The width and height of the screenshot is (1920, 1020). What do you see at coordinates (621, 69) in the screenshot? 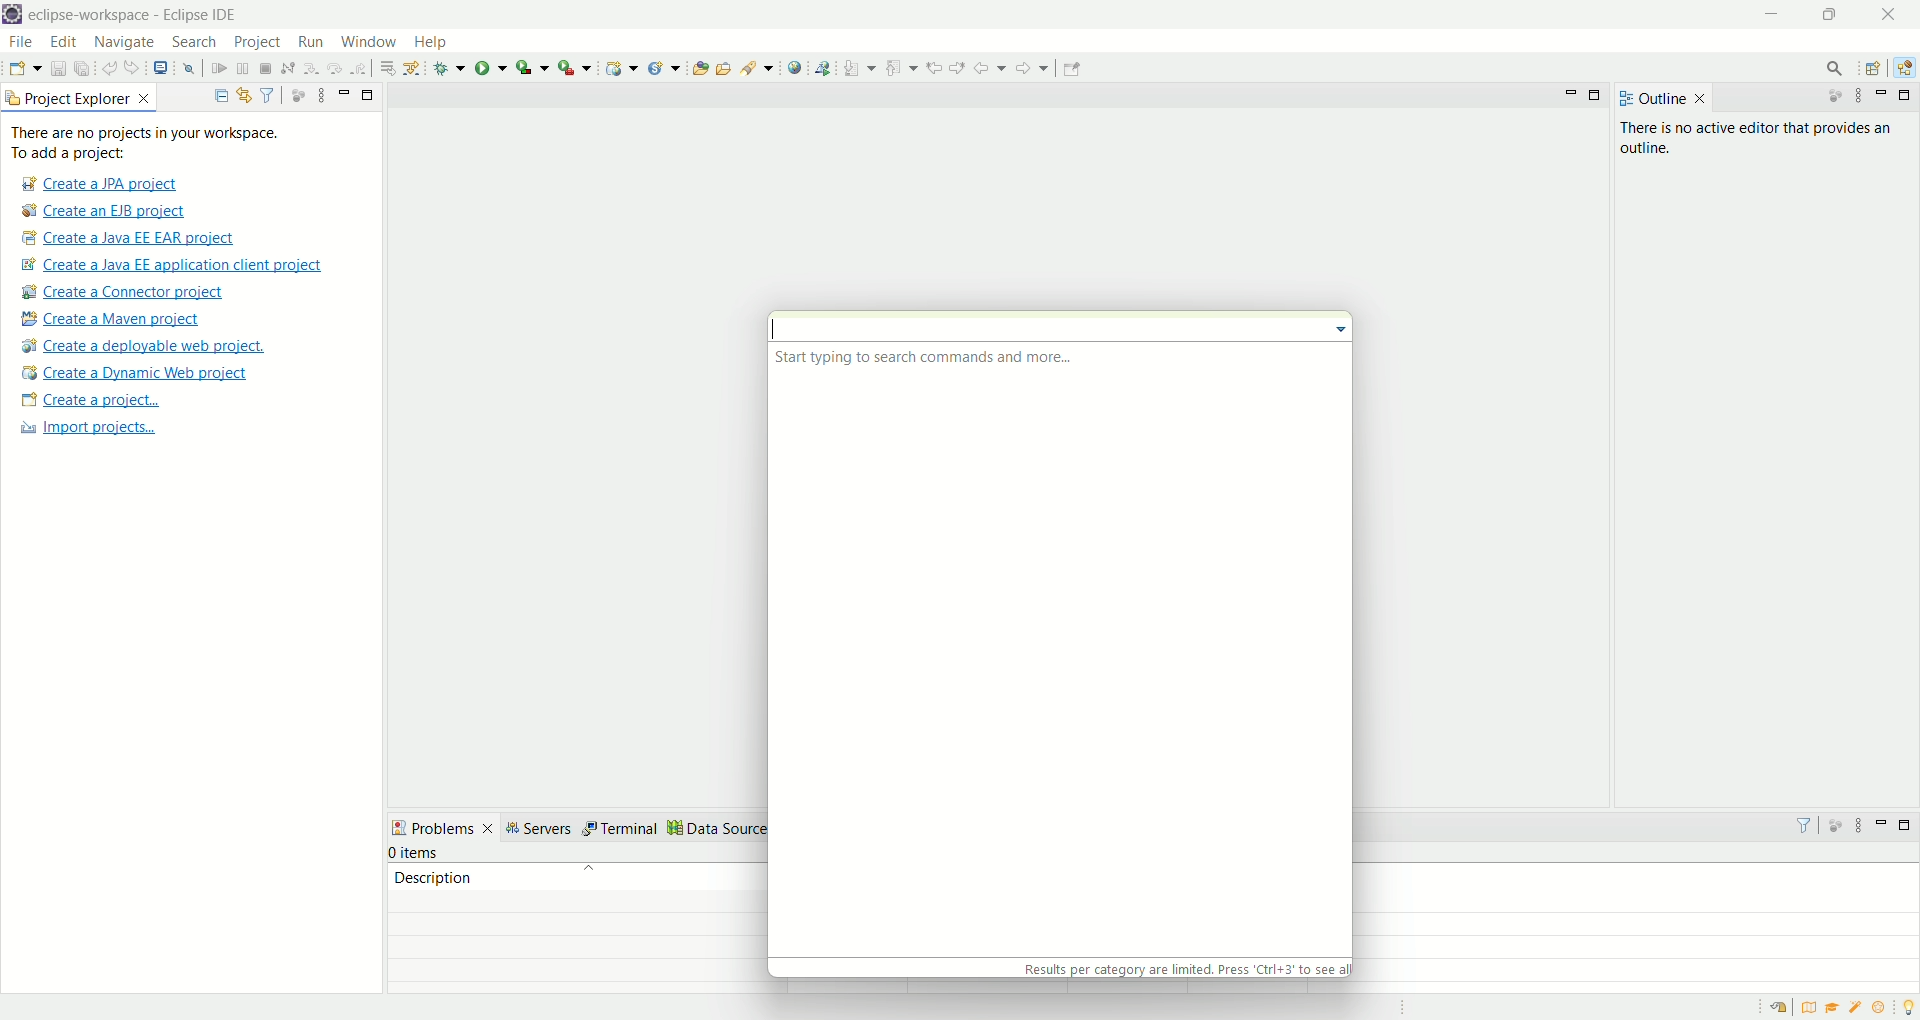
I see `create a dynamic web project` at bounding box center [621, 69].